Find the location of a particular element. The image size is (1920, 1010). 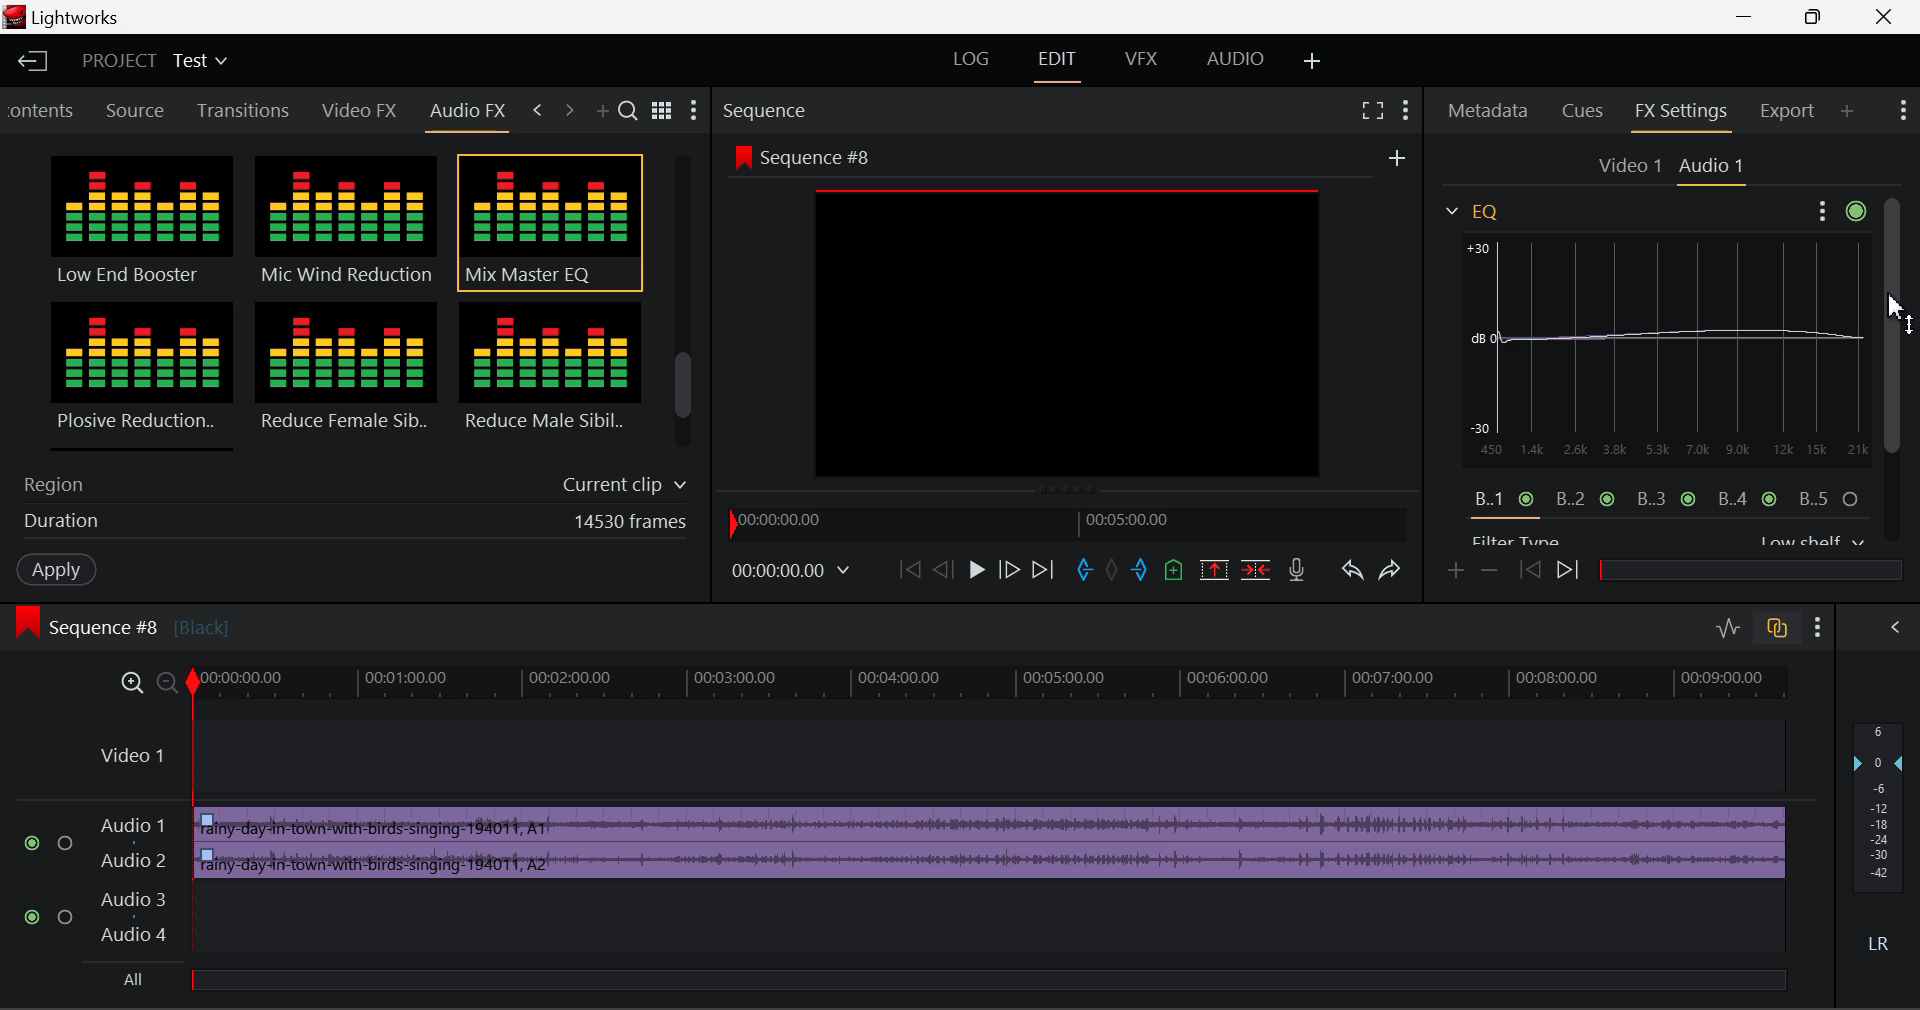

Settings is located at coordinates (695, 113).